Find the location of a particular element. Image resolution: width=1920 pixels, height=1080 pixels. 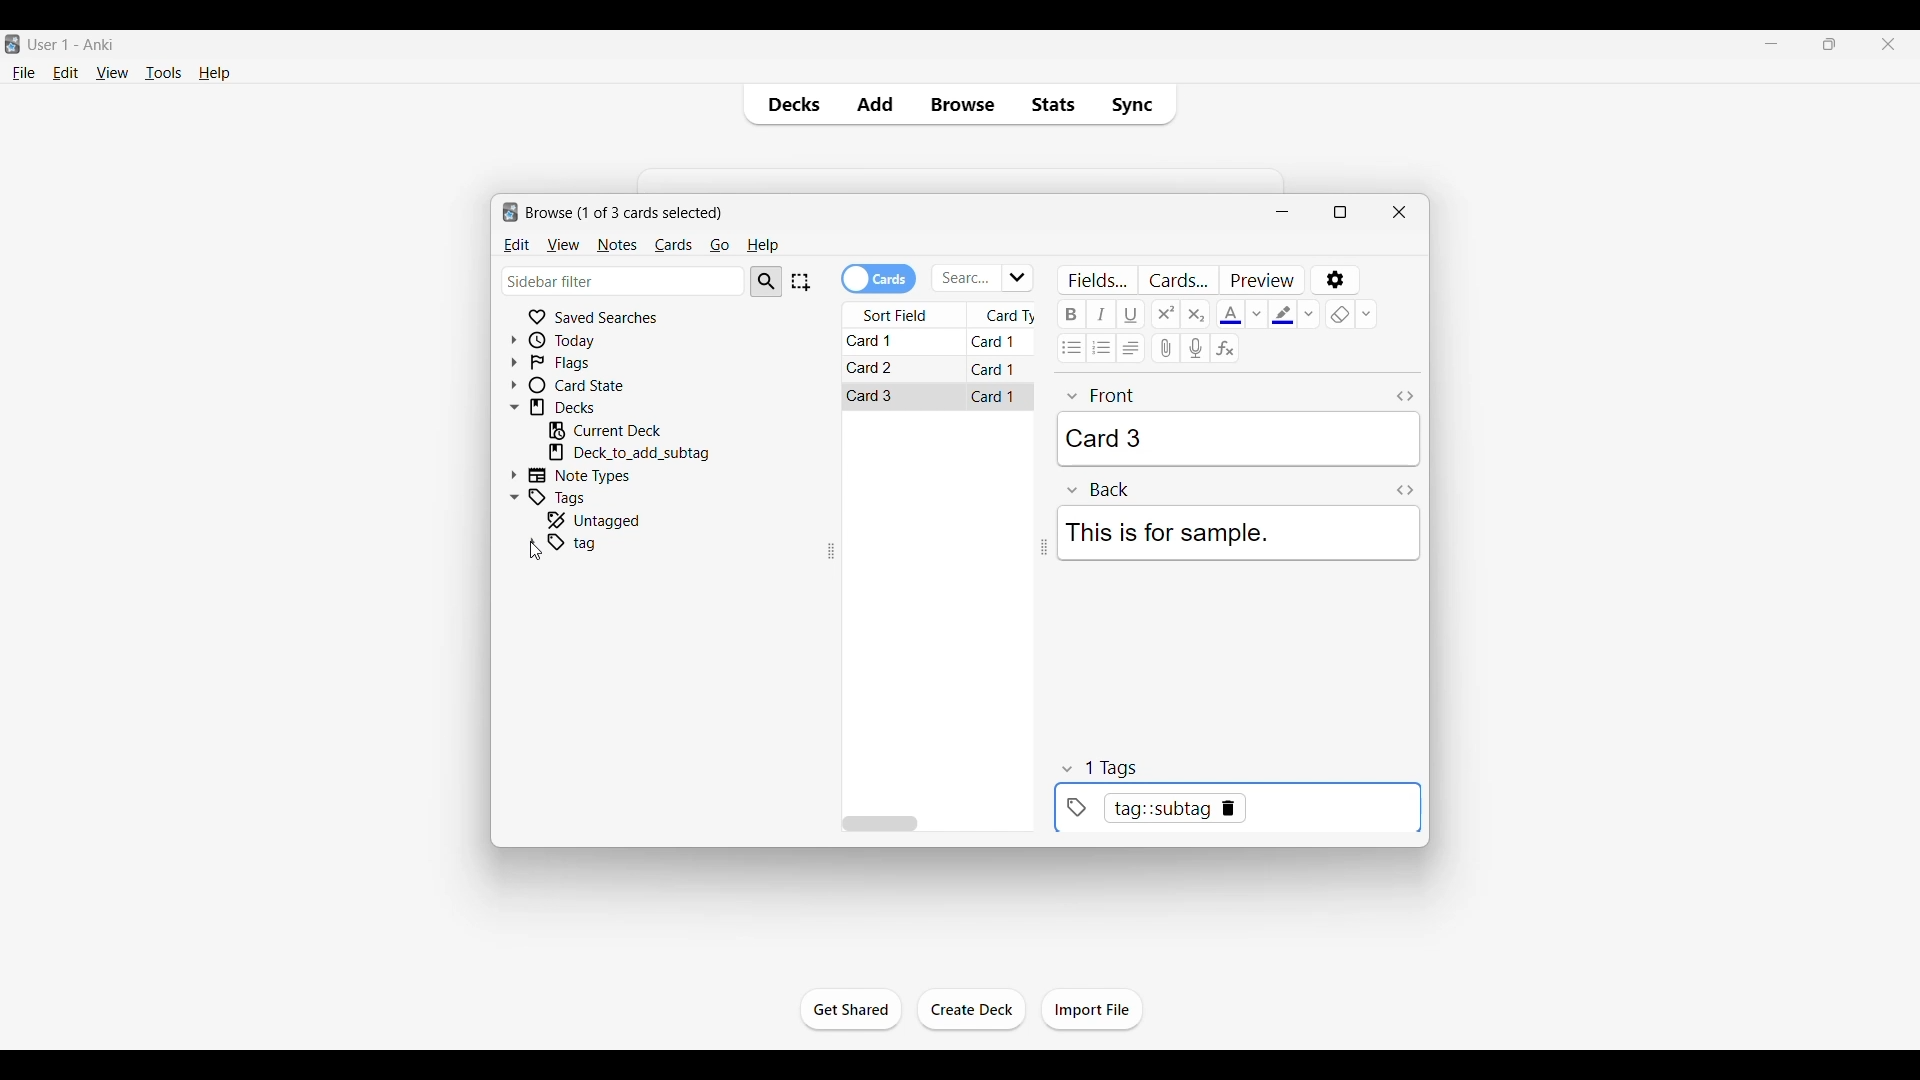

Horizontal slide bar is located at coordinates (879, 824).